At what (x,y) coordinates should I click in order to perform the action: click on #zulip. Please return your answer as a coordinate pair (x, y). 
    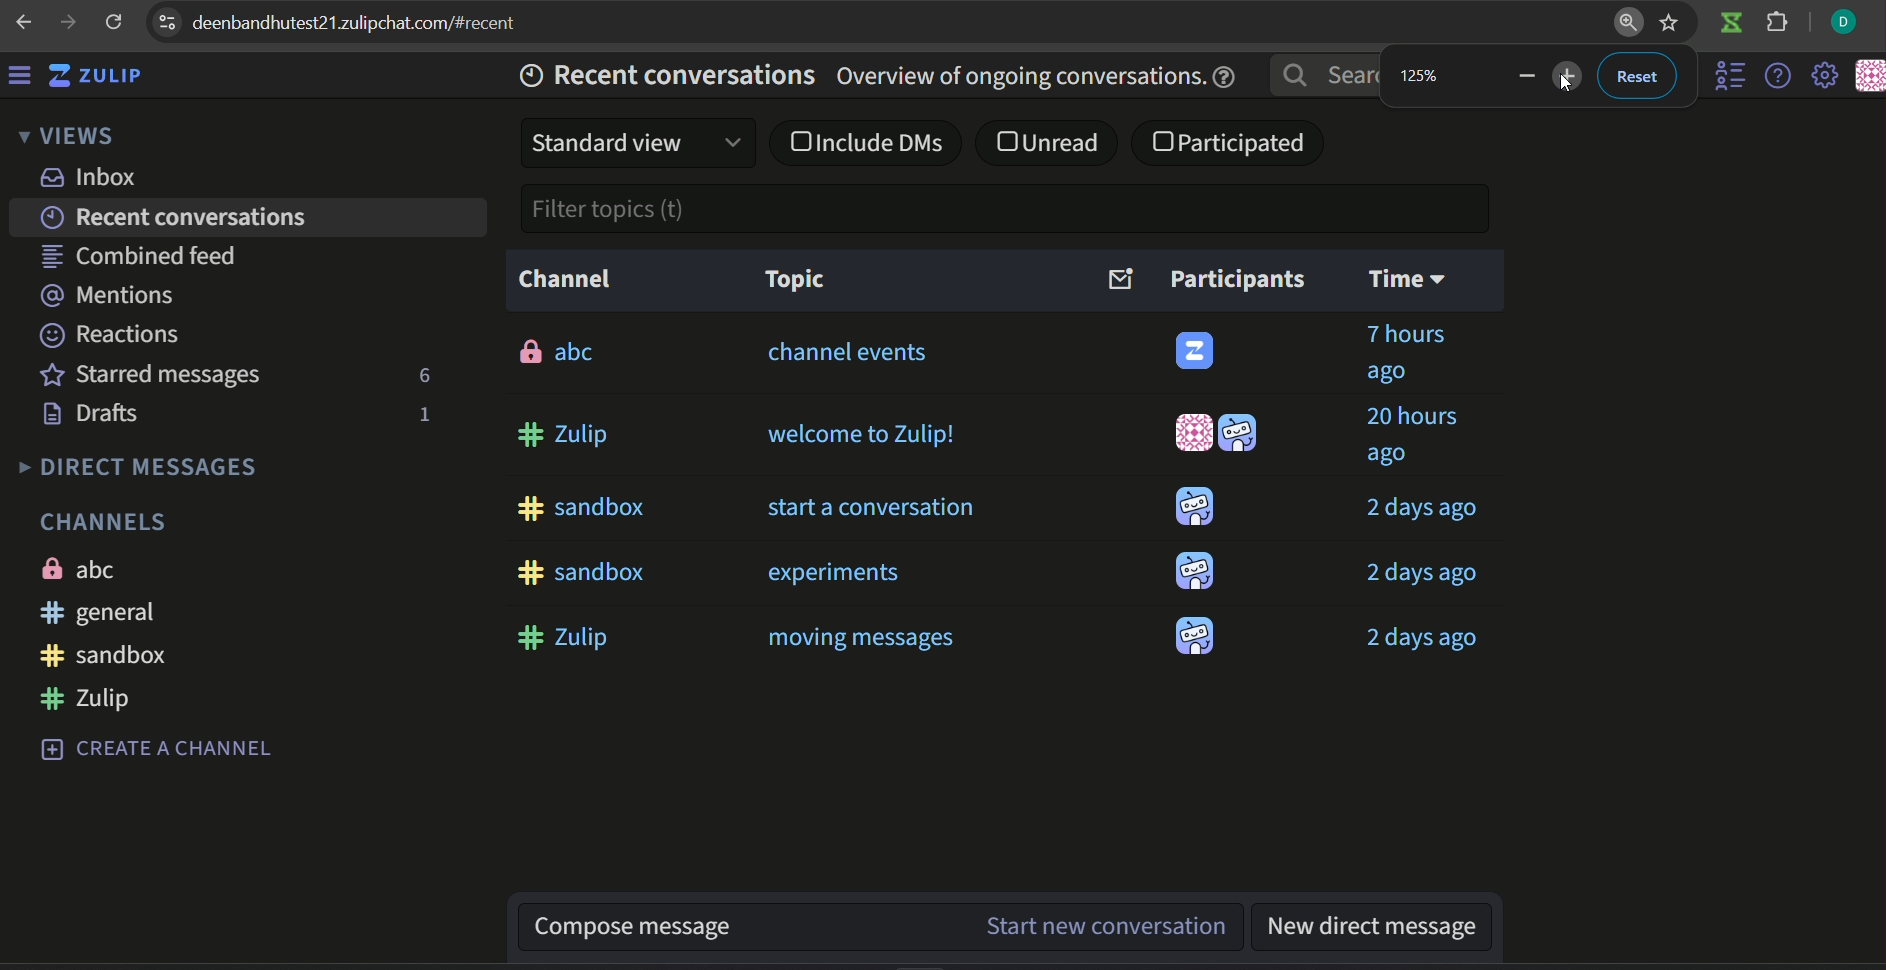
    Looking at the image, I should click on (566, 635).